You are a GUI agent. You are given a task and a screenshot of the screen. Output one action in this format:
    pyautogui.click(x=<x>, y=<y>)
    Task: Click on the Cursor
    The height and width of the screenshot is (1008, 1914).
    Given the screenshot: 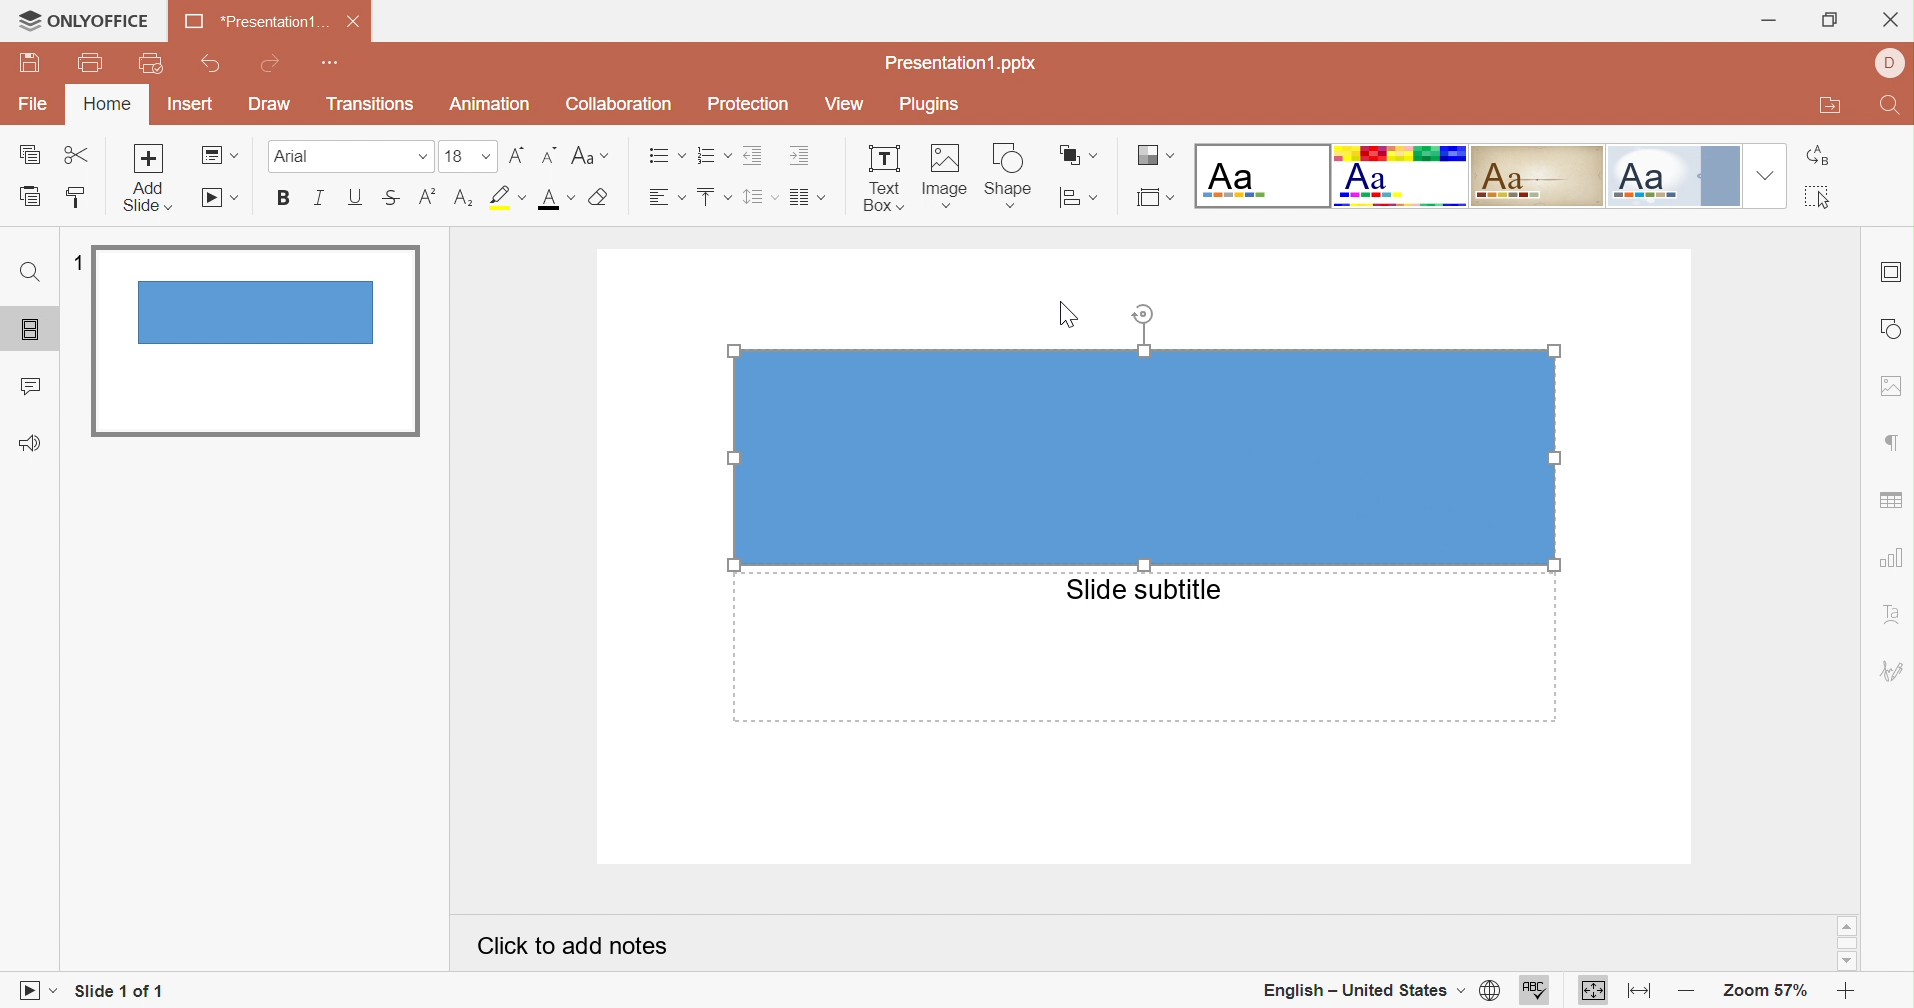 What is the action you would take?
    pyautogui.click(x=1072, y=314)
    